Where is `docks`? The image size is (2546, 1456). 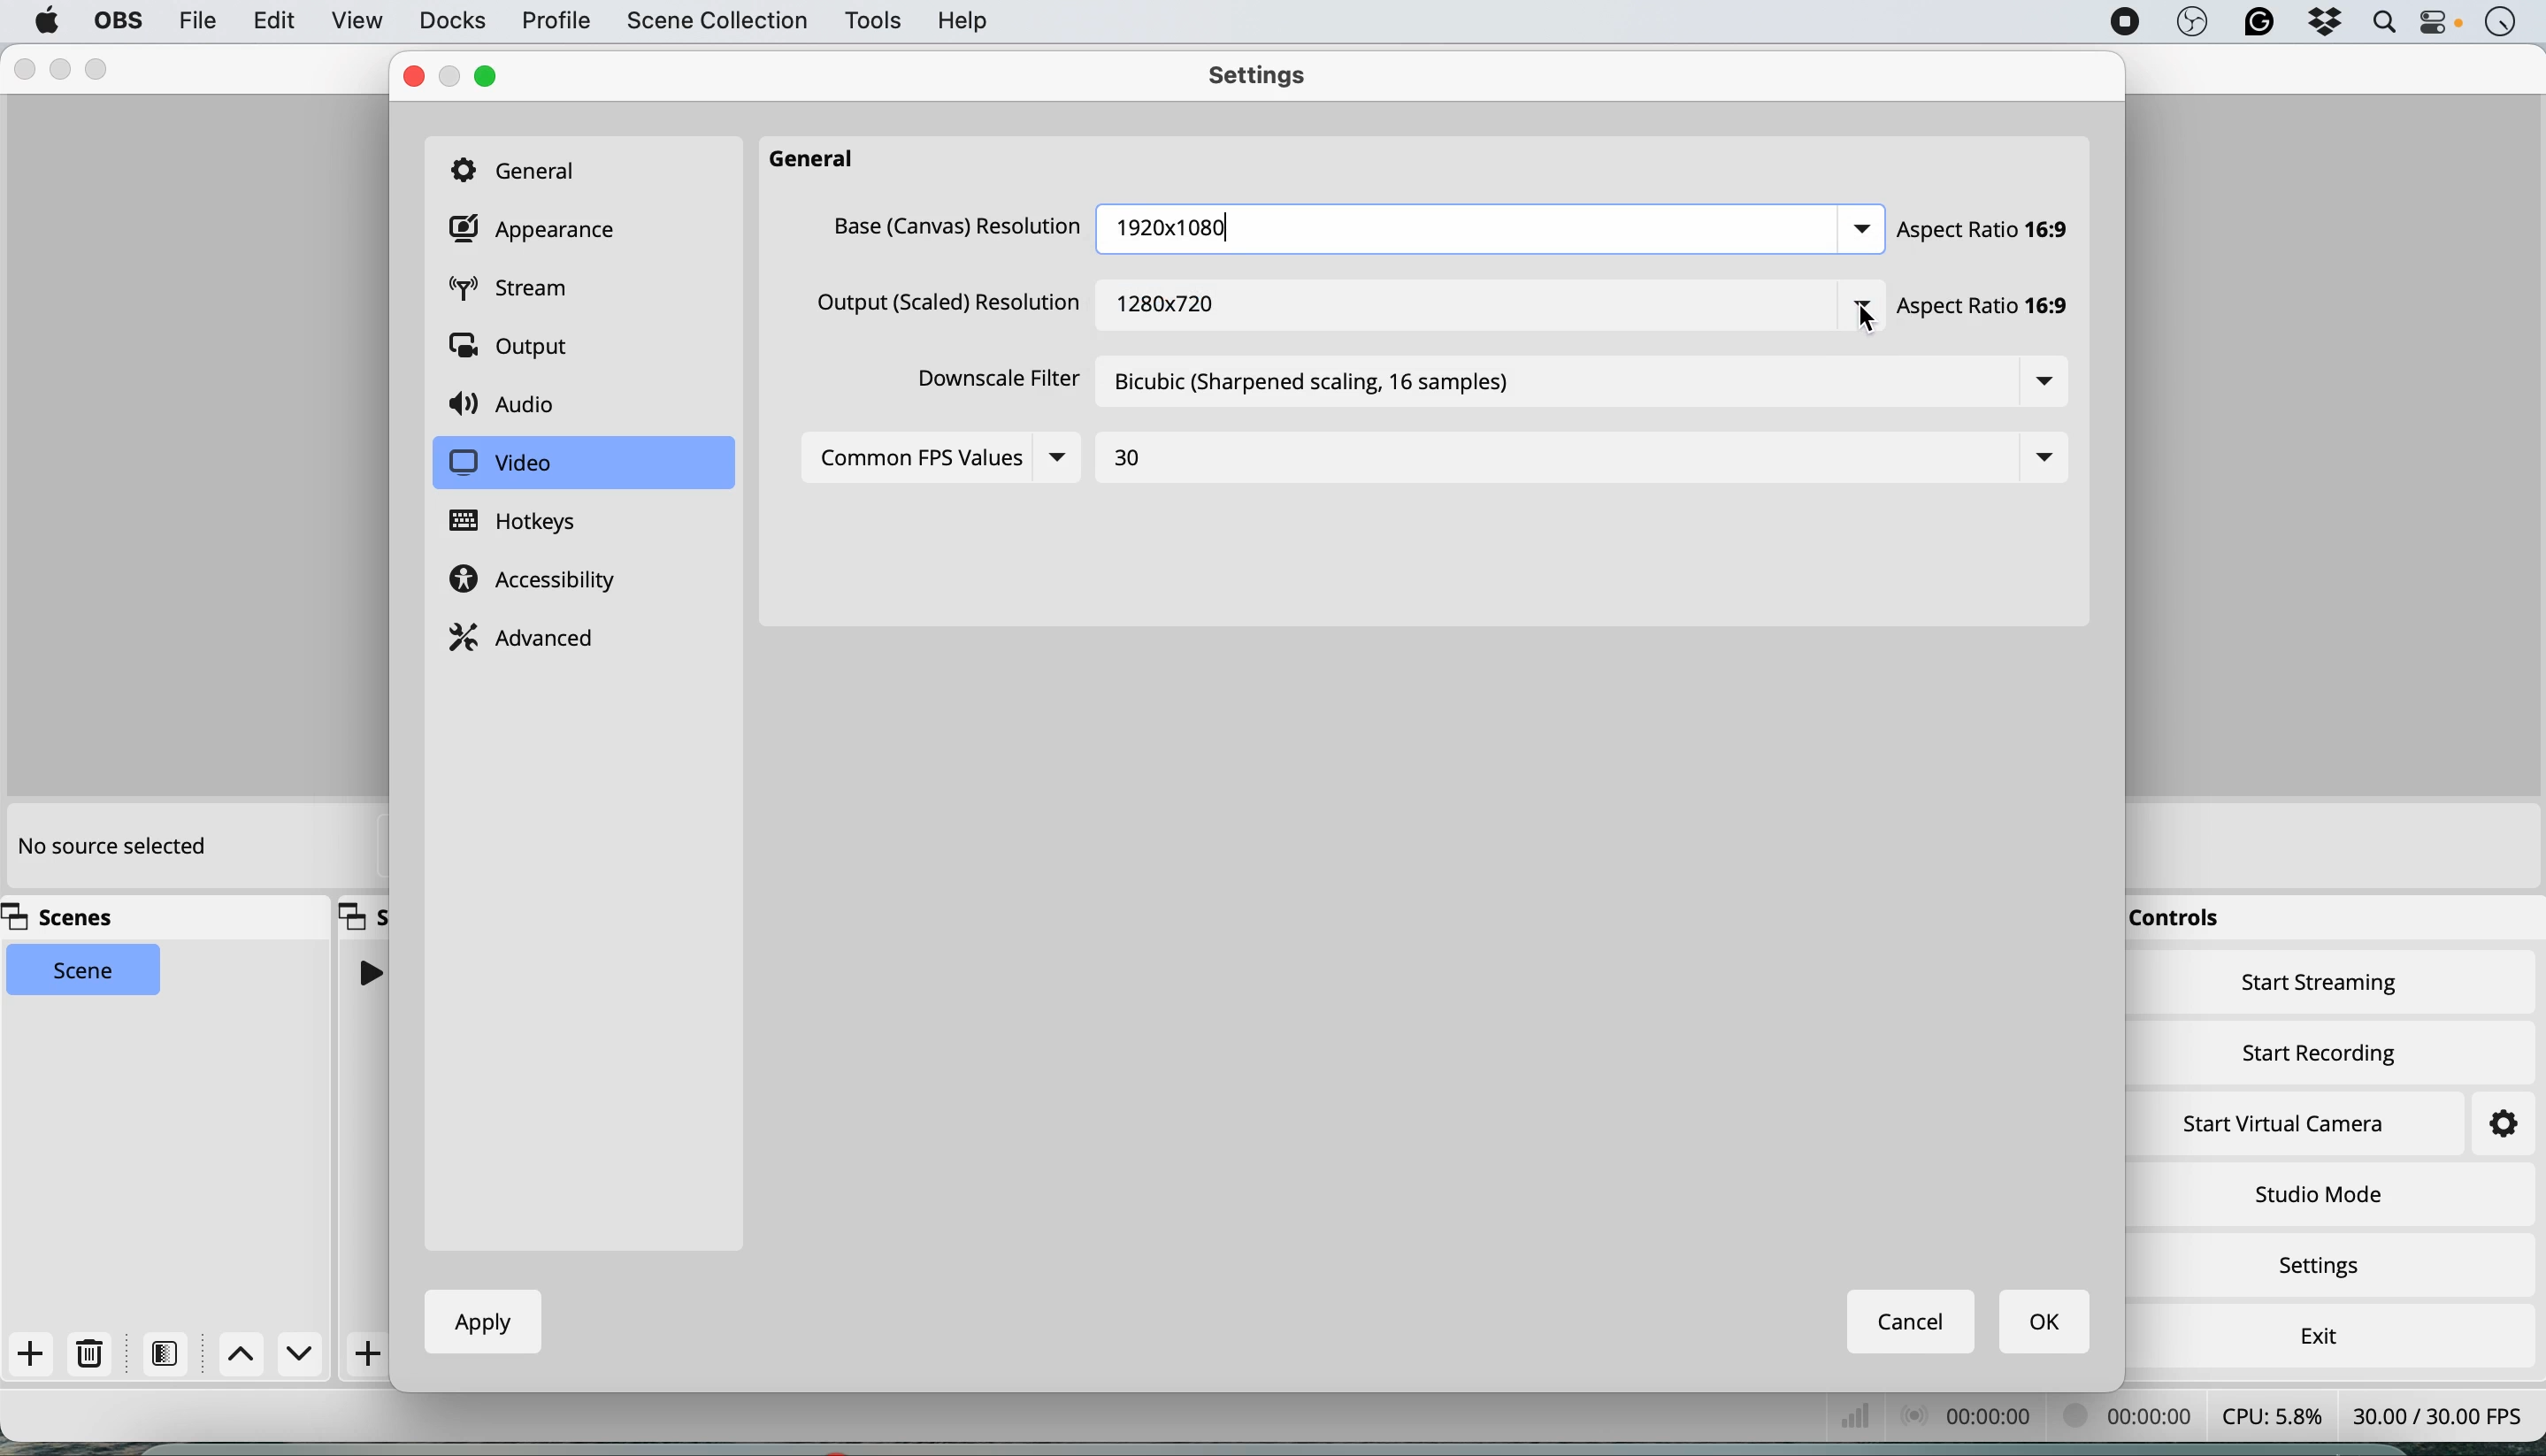 docks is located at coordinates (452, 21).